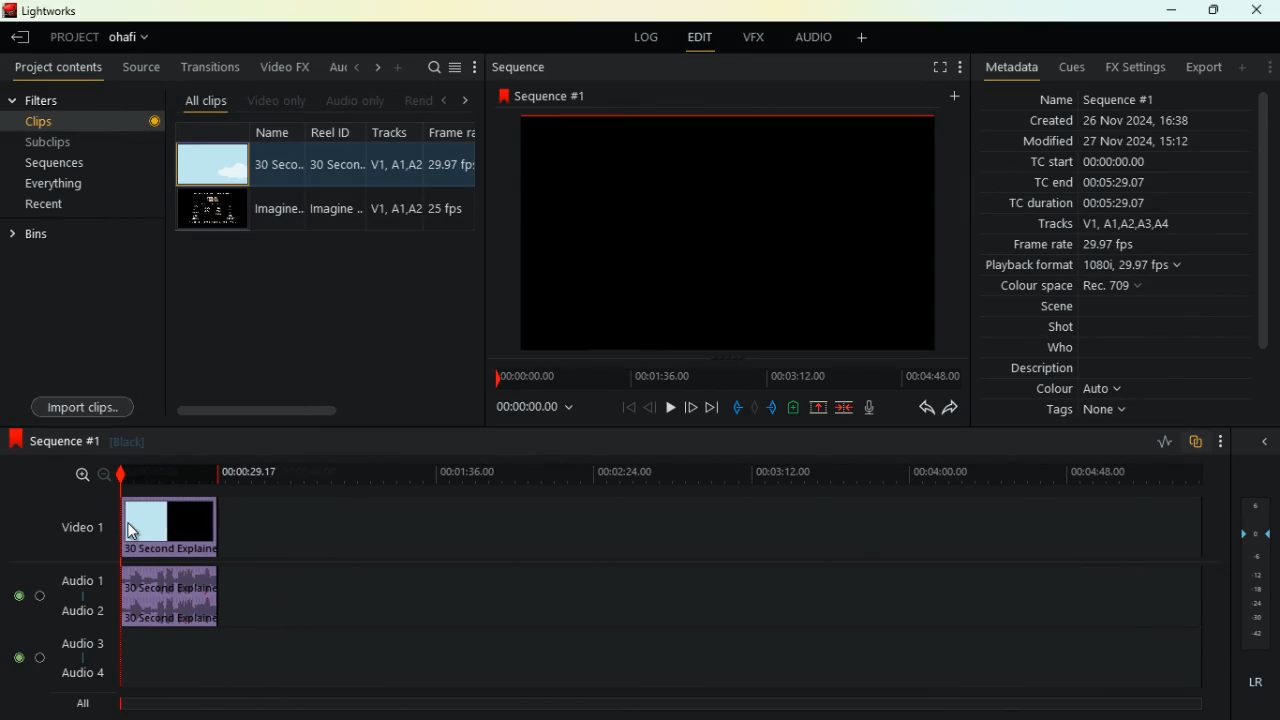  What do you see at coordinates (1066, 328) in the screenshot?
I see `shot` at bounding box center [1066, 328].